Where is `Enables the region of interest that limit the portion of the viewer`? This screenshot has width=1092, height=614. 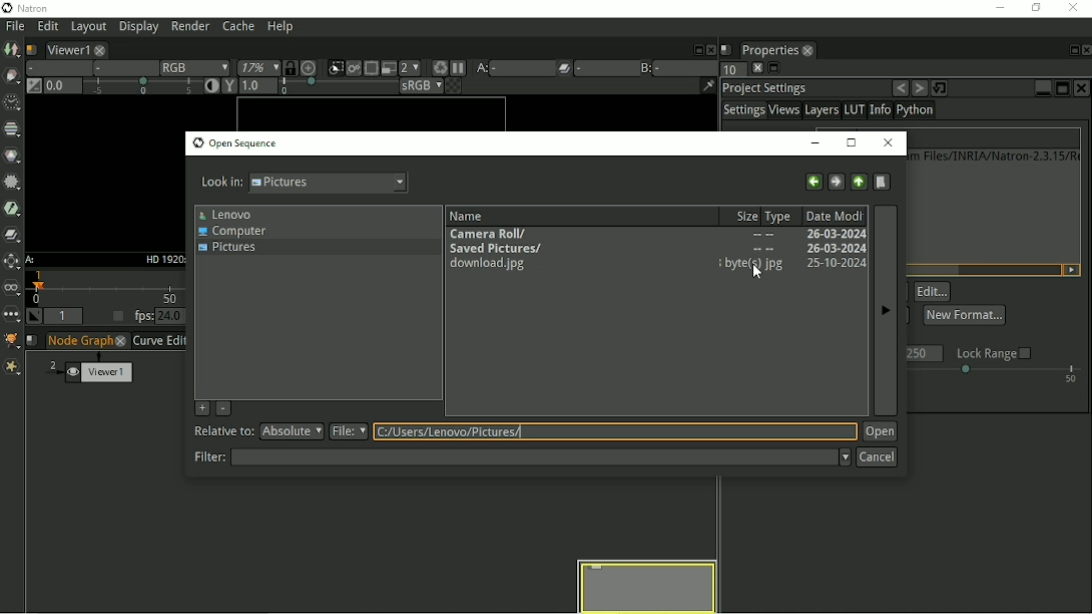
Enables the region of interest that limit the portion of the viewer is located at coordinates (370, 67).